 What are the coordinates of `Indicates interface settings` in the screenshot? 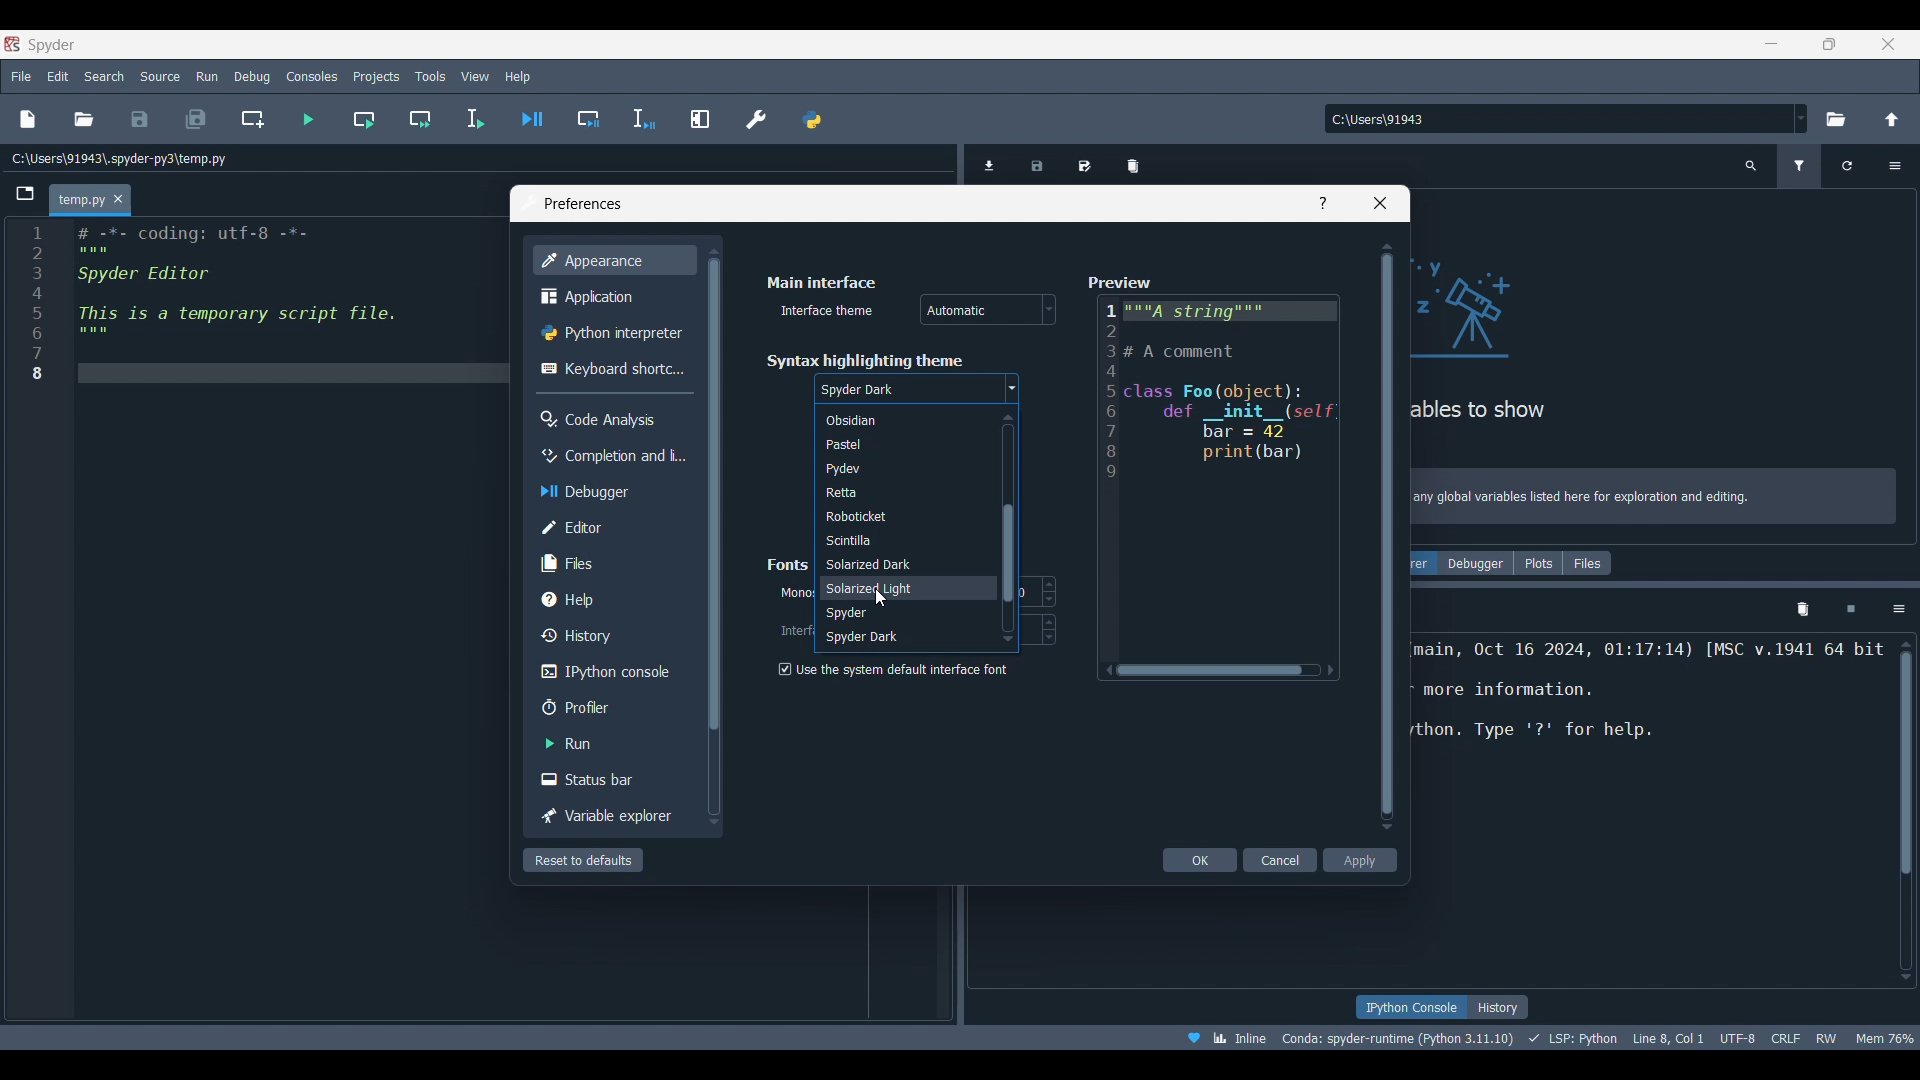 It's located at (794, 631).